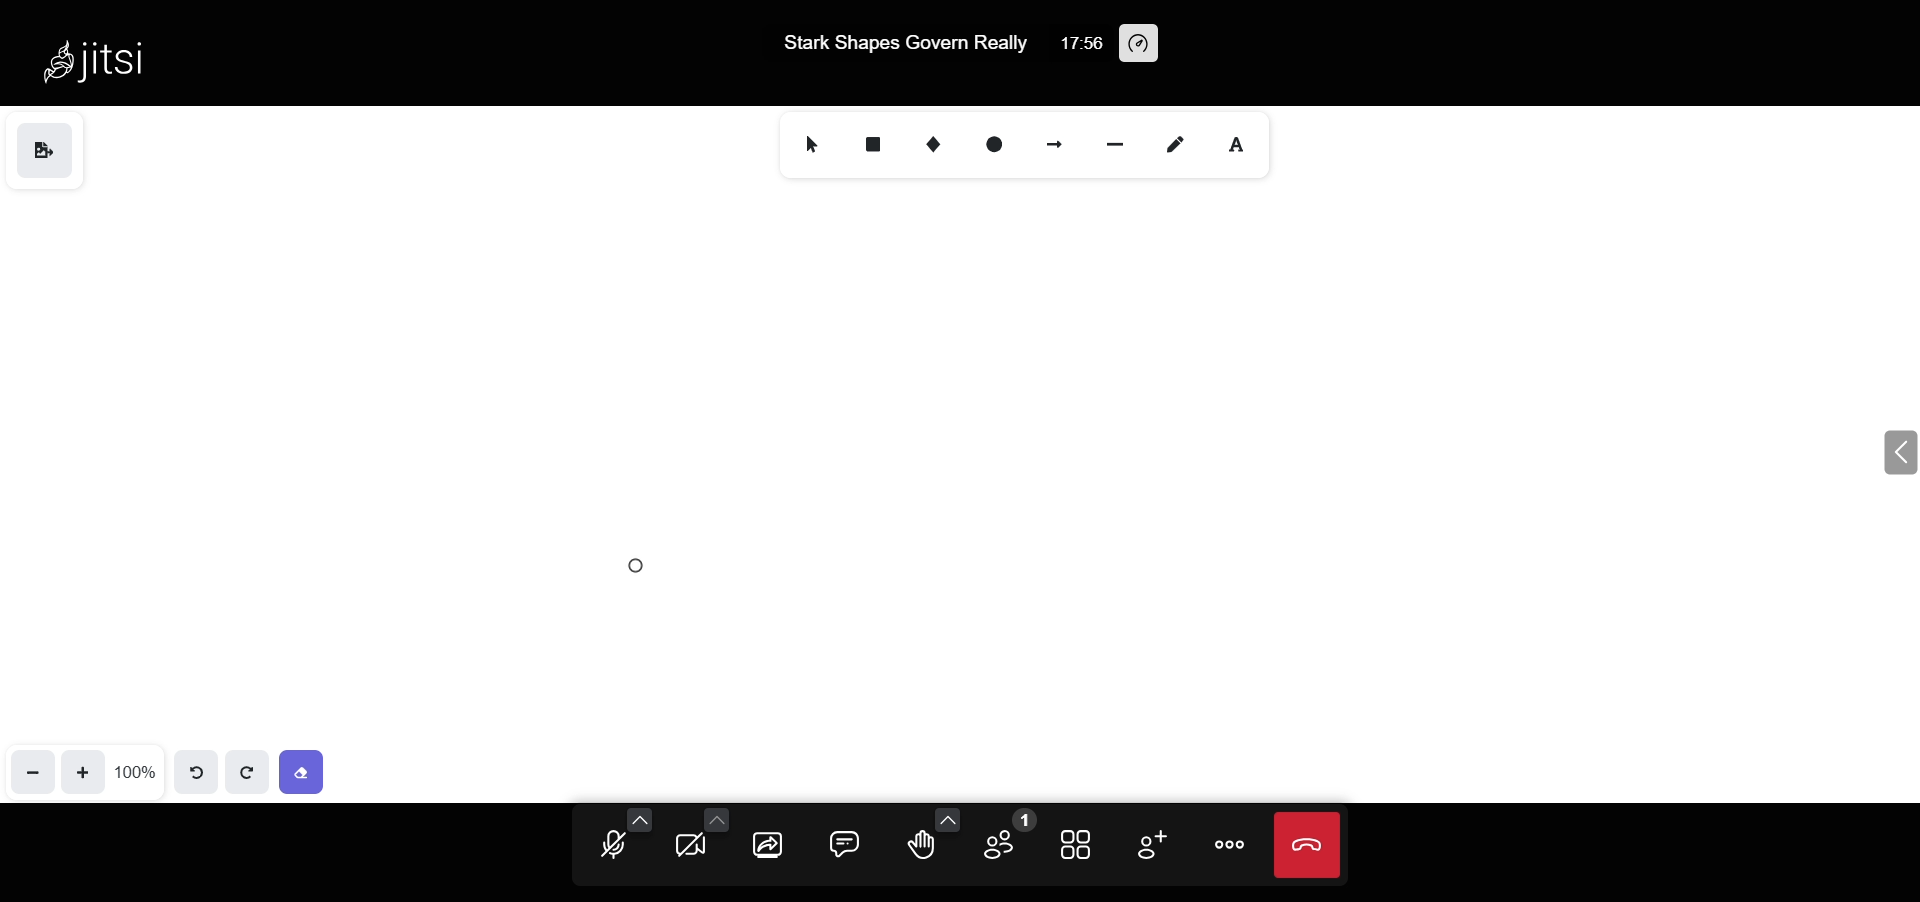  Describe the element at coordinates (607, 847) in the screenshot. I see `microphone` at that location.